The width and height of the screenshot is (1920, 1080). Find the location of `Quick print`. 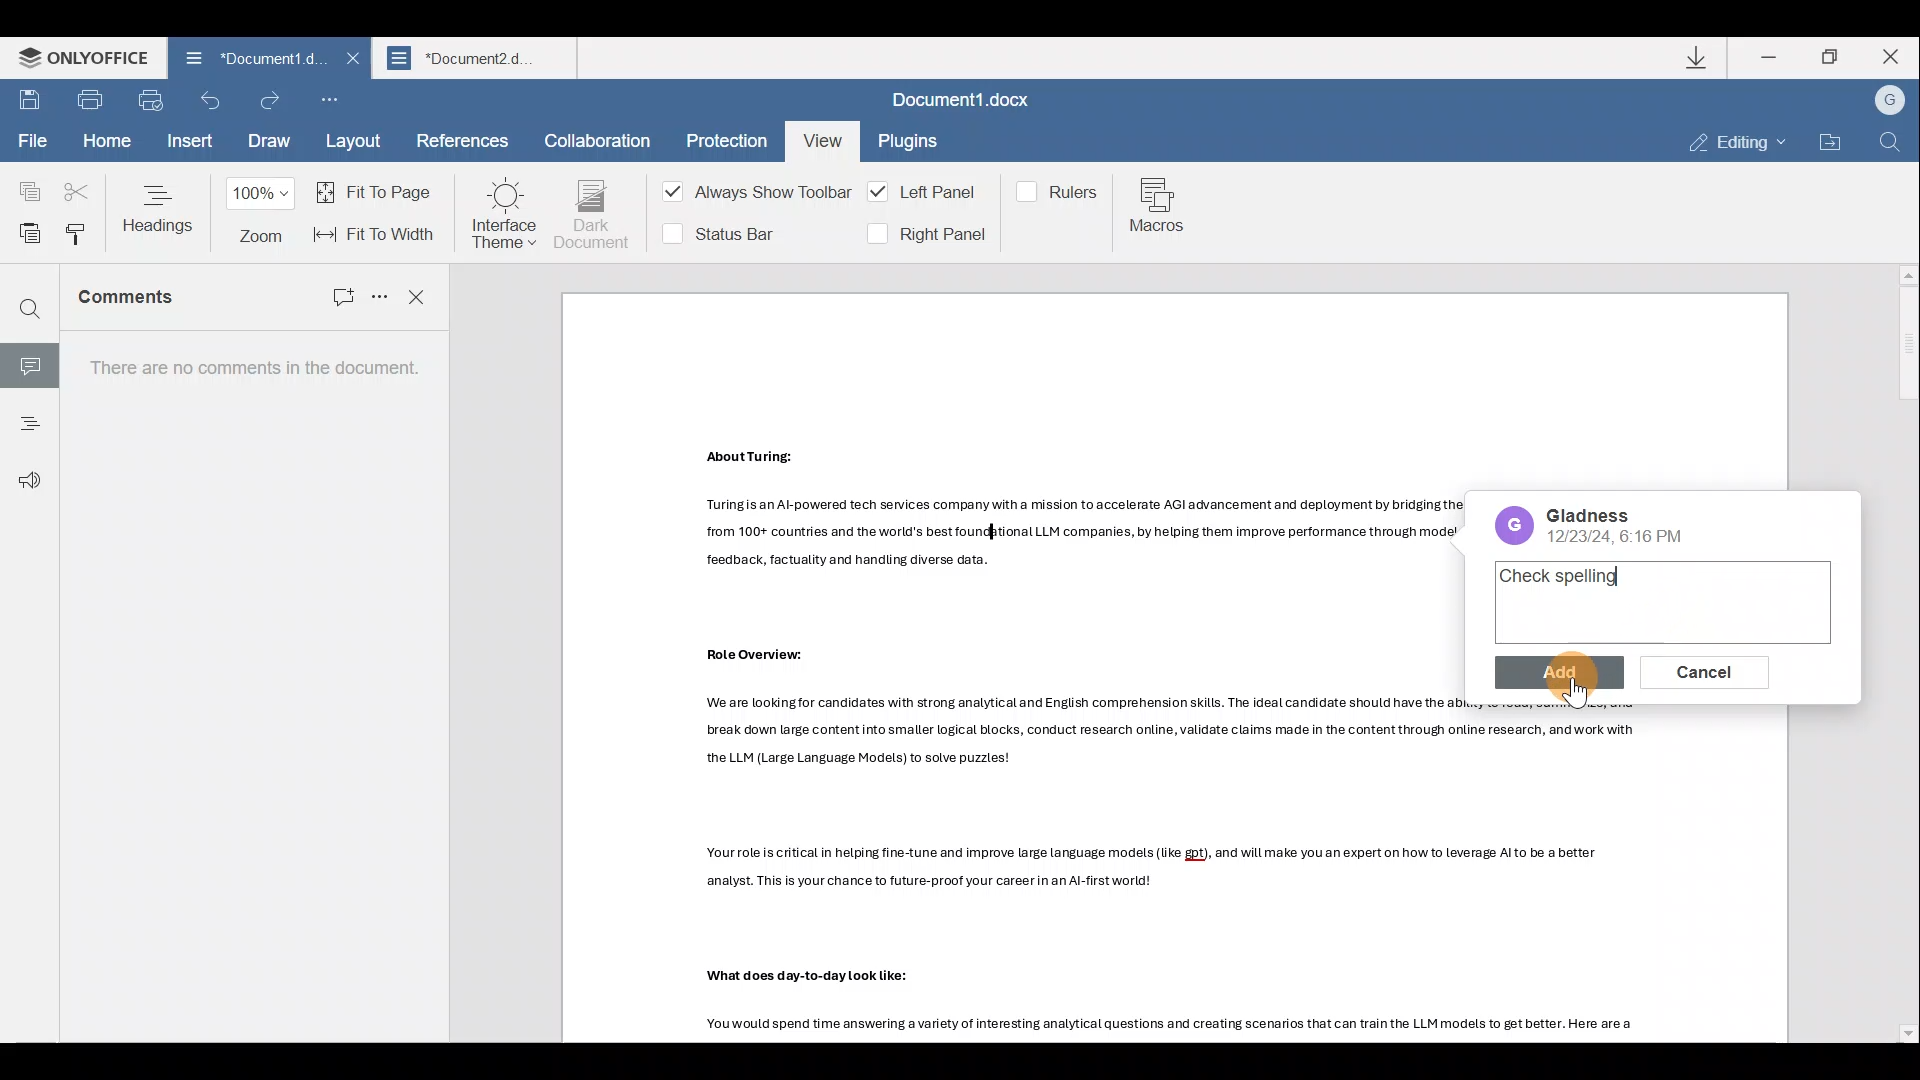

Quick print is located at coordinates (156, 102).